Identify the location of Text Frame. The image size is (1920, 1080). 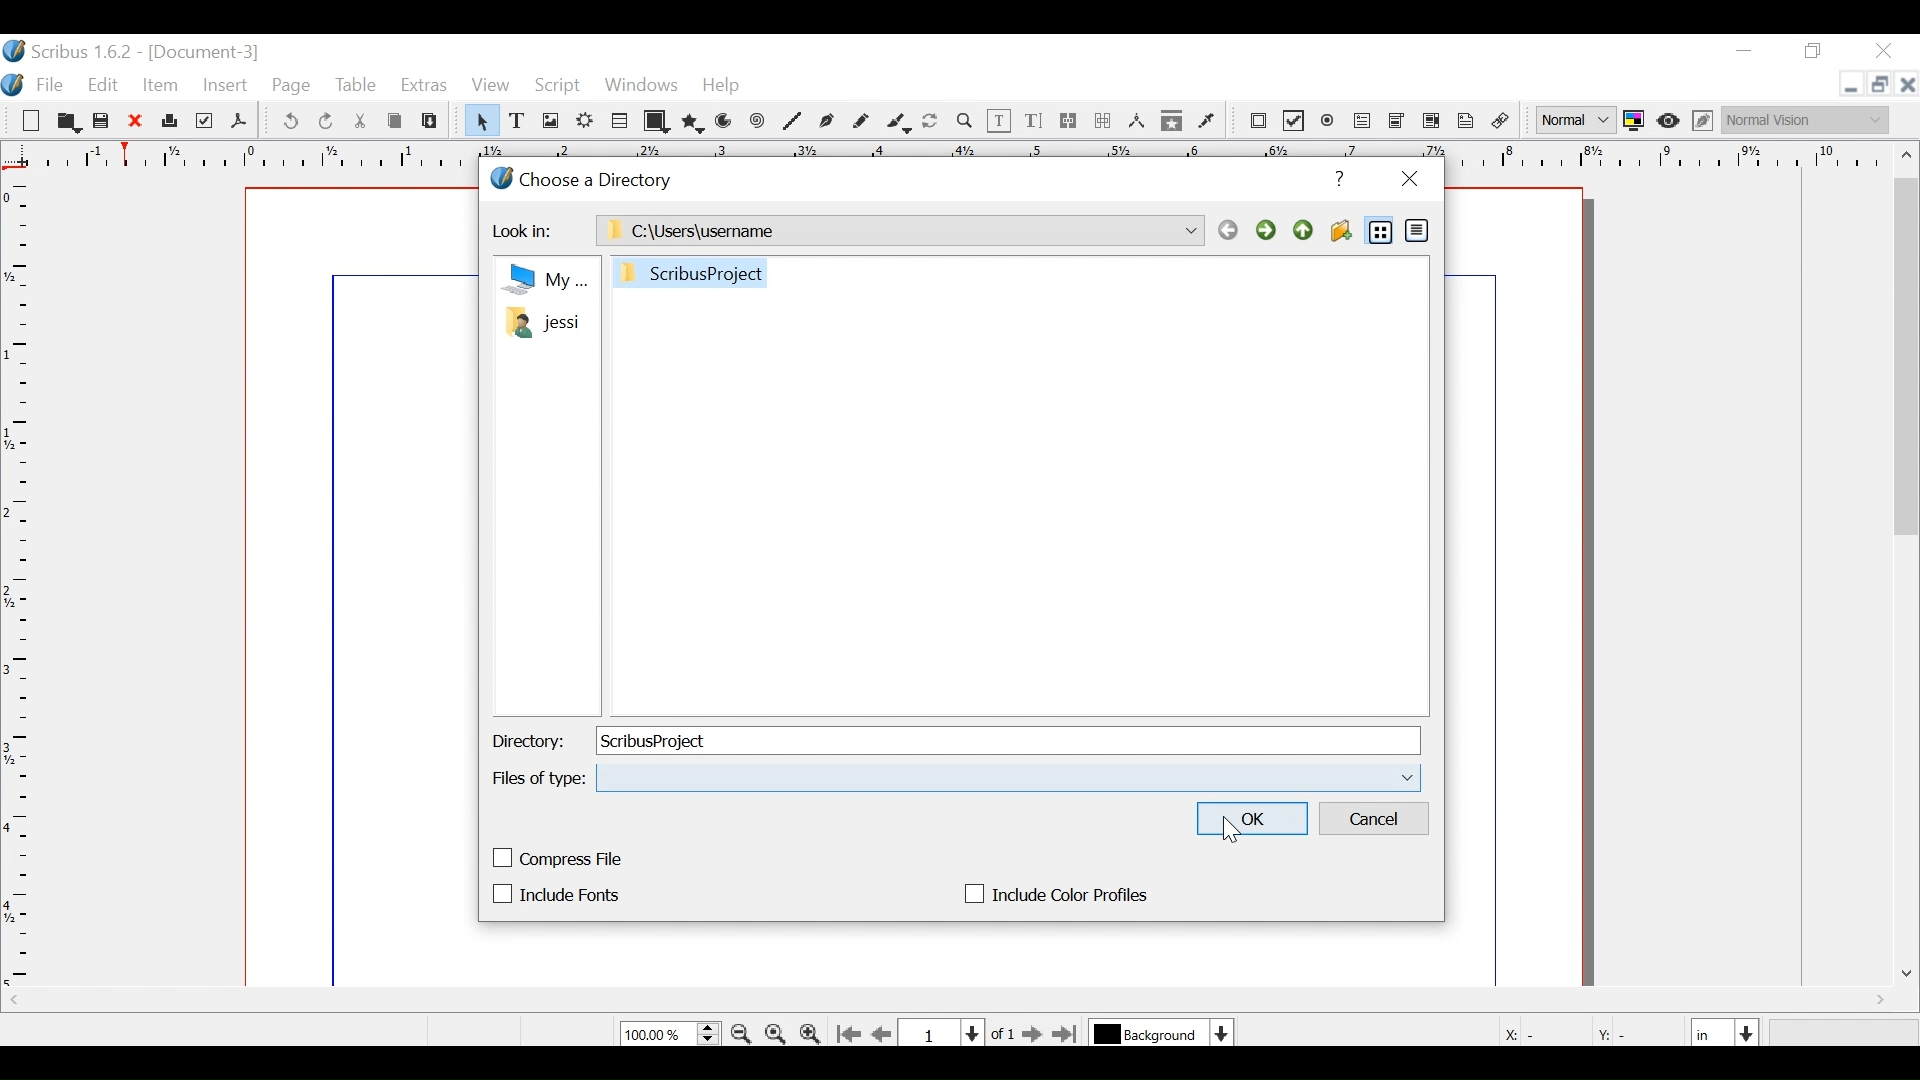
(518, 120).